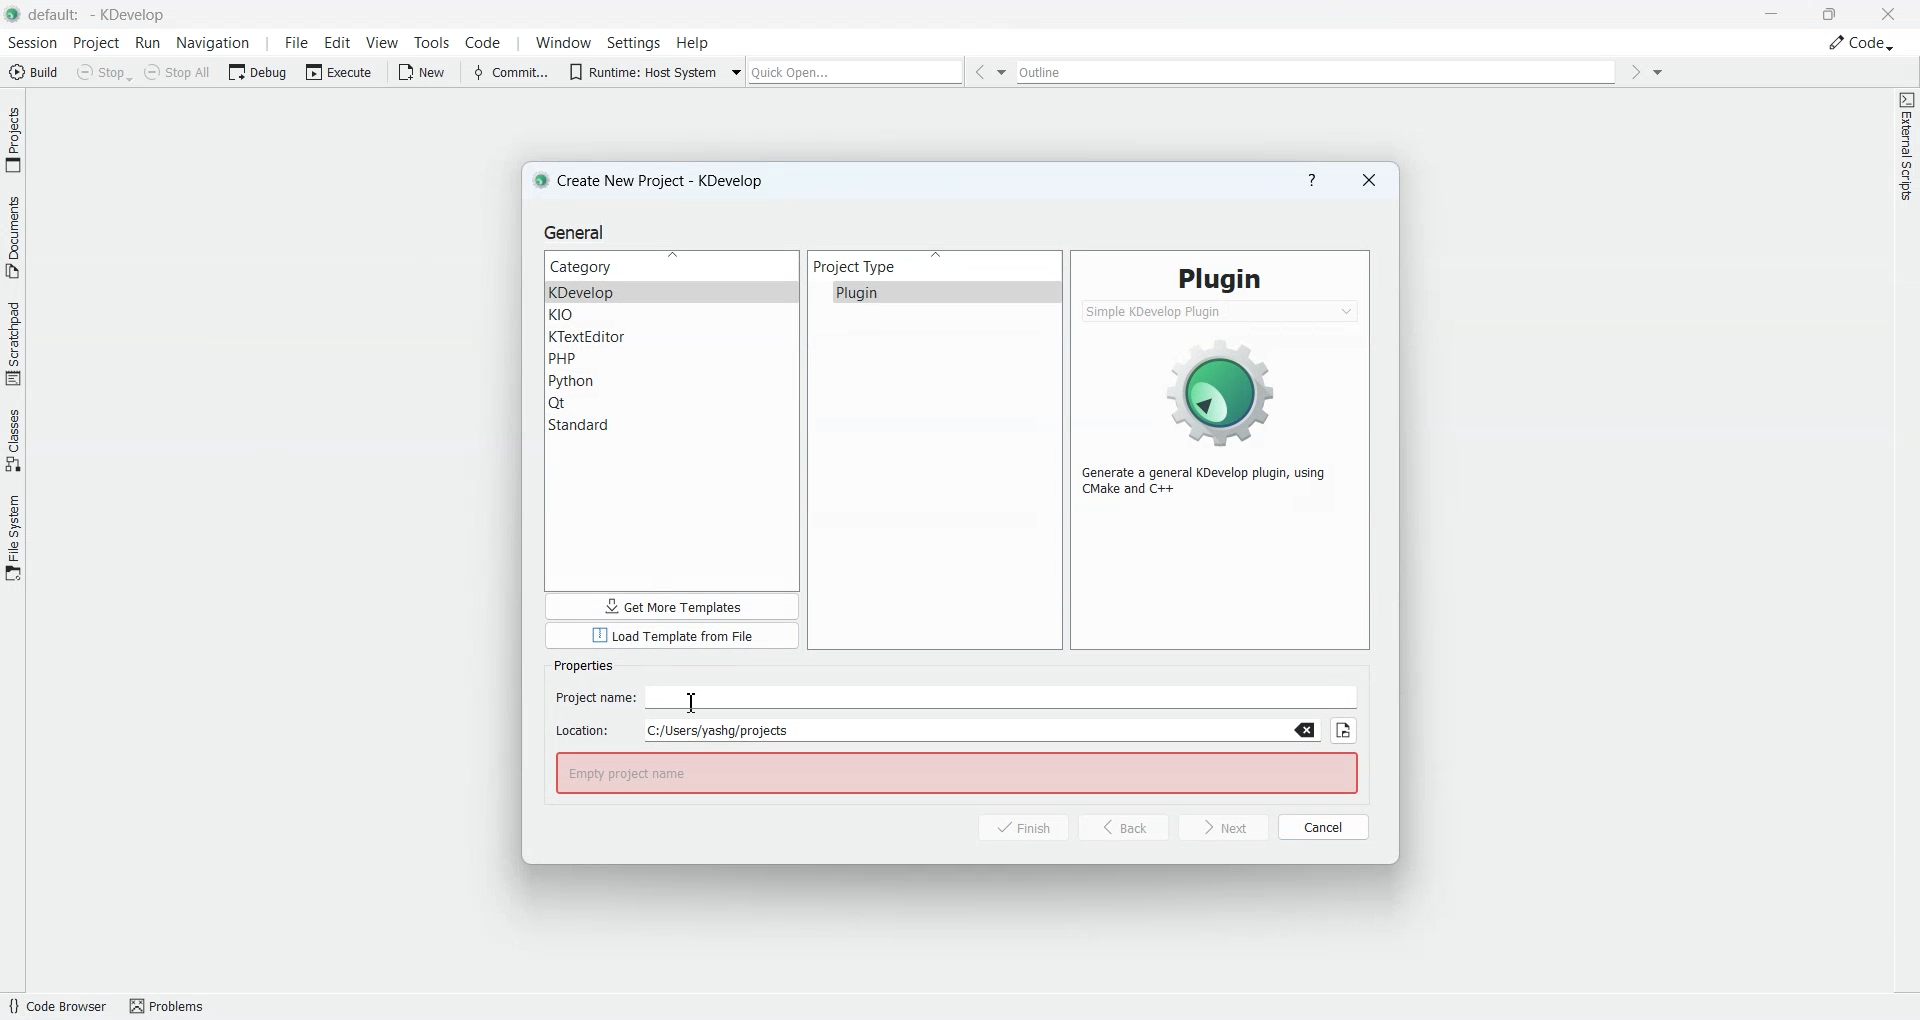  I want to click on Minimize, so click(1774, 14).